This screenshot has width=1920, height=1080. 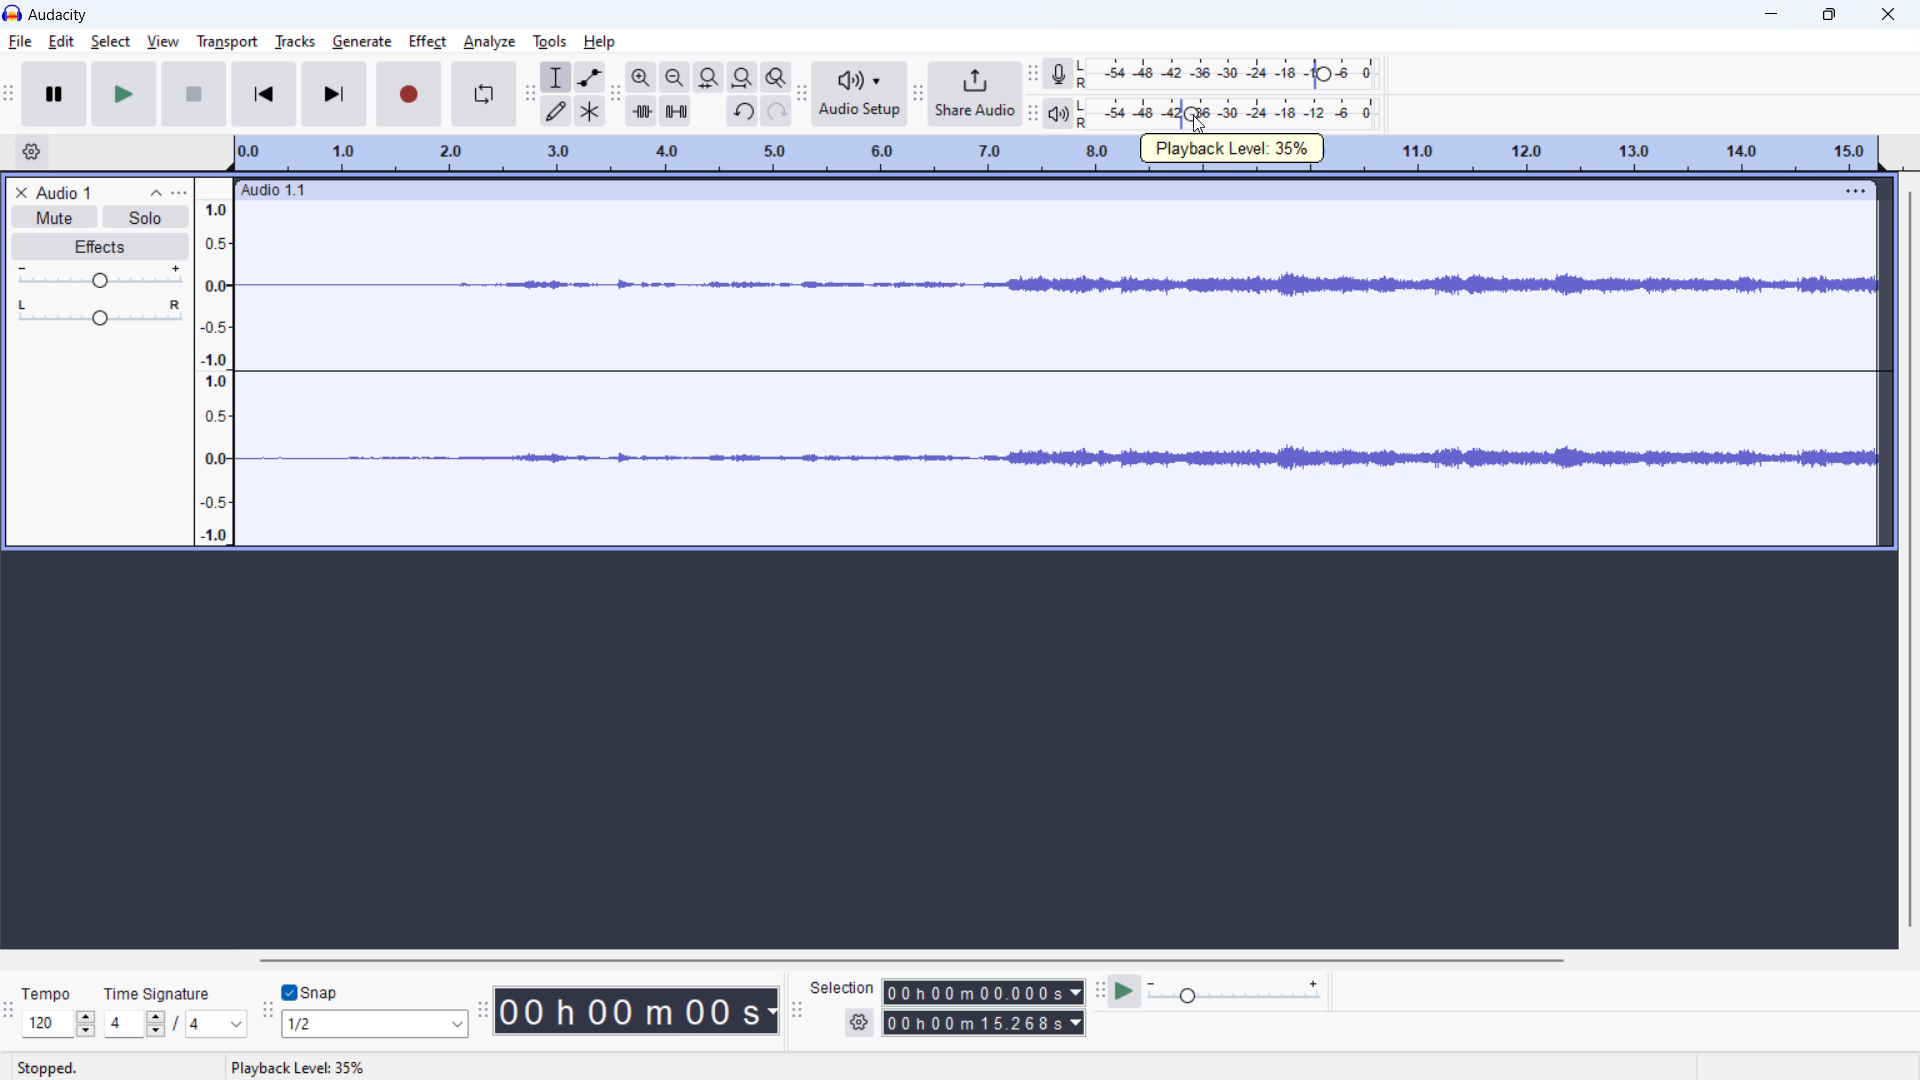 I want to click on fit project to width, so click(x=741, y=77).